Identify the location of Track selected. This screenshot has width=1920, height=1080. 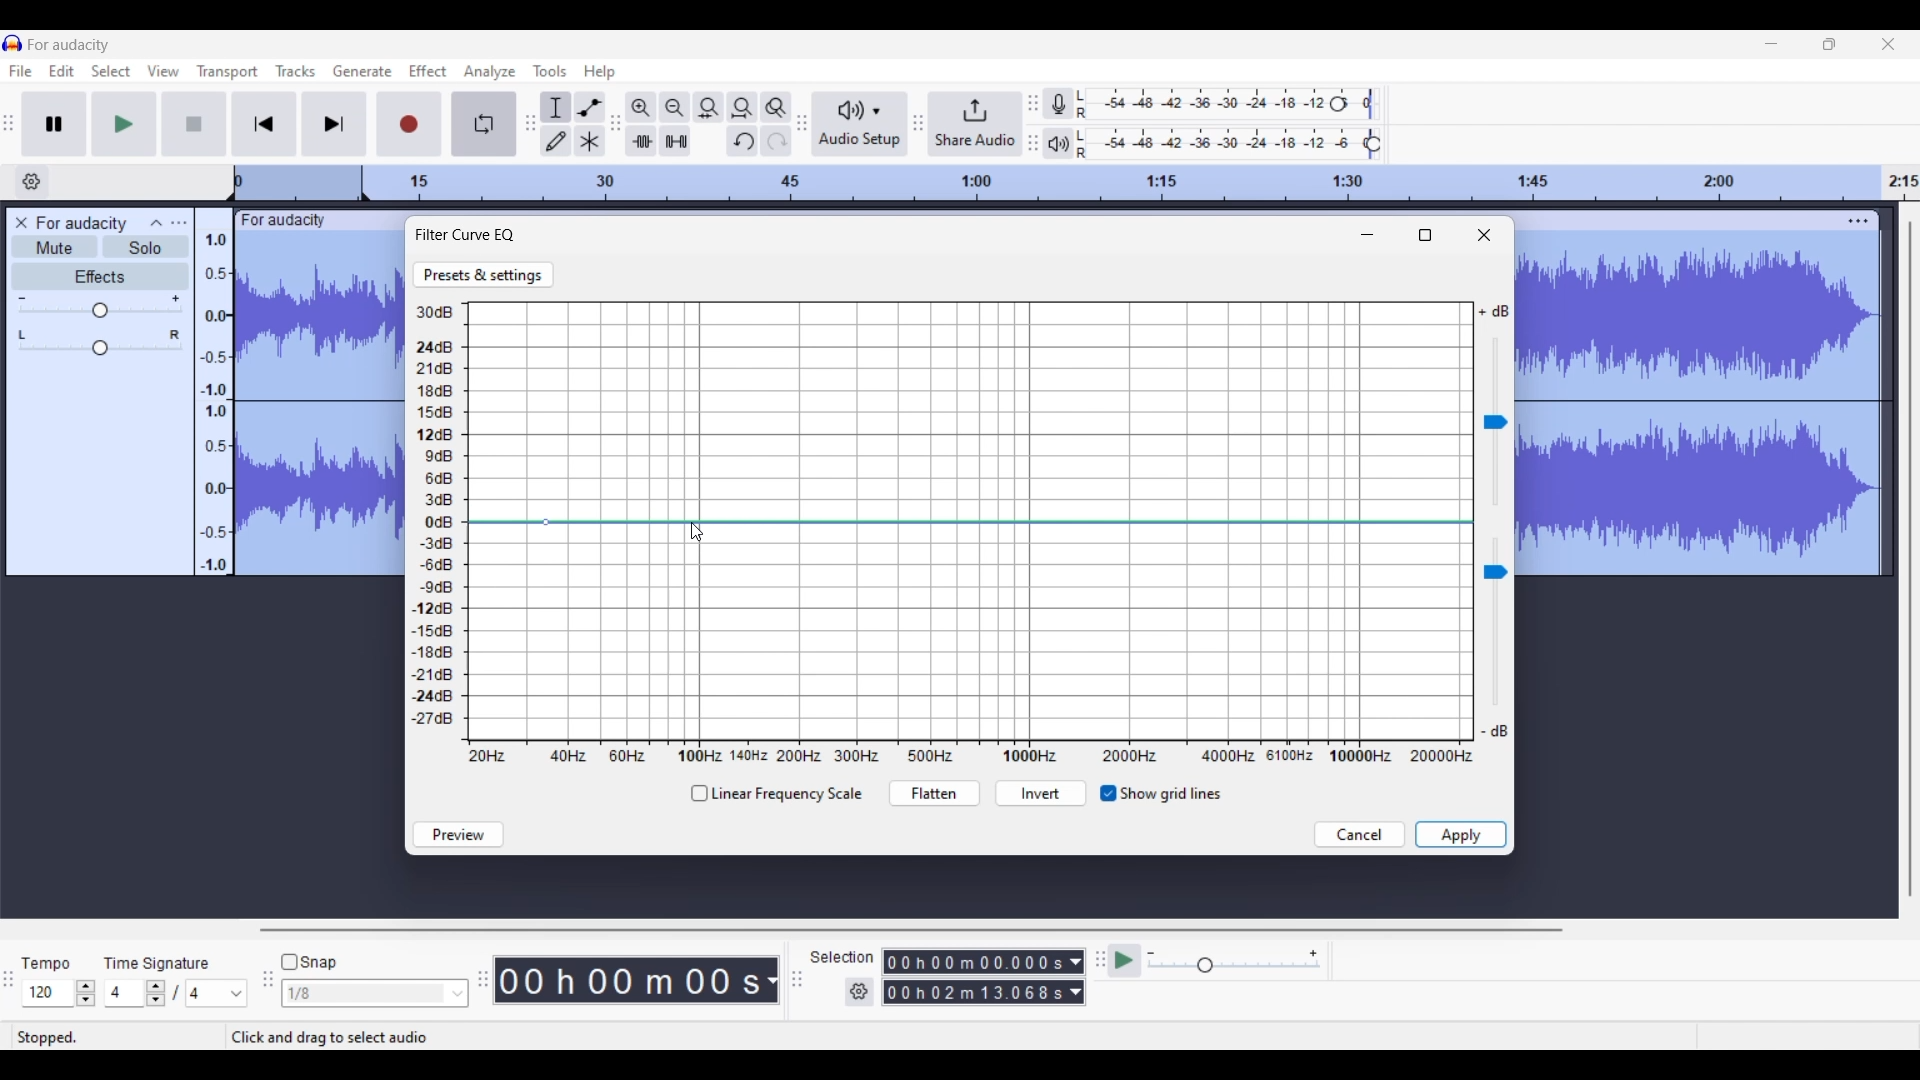
(1701, 407).